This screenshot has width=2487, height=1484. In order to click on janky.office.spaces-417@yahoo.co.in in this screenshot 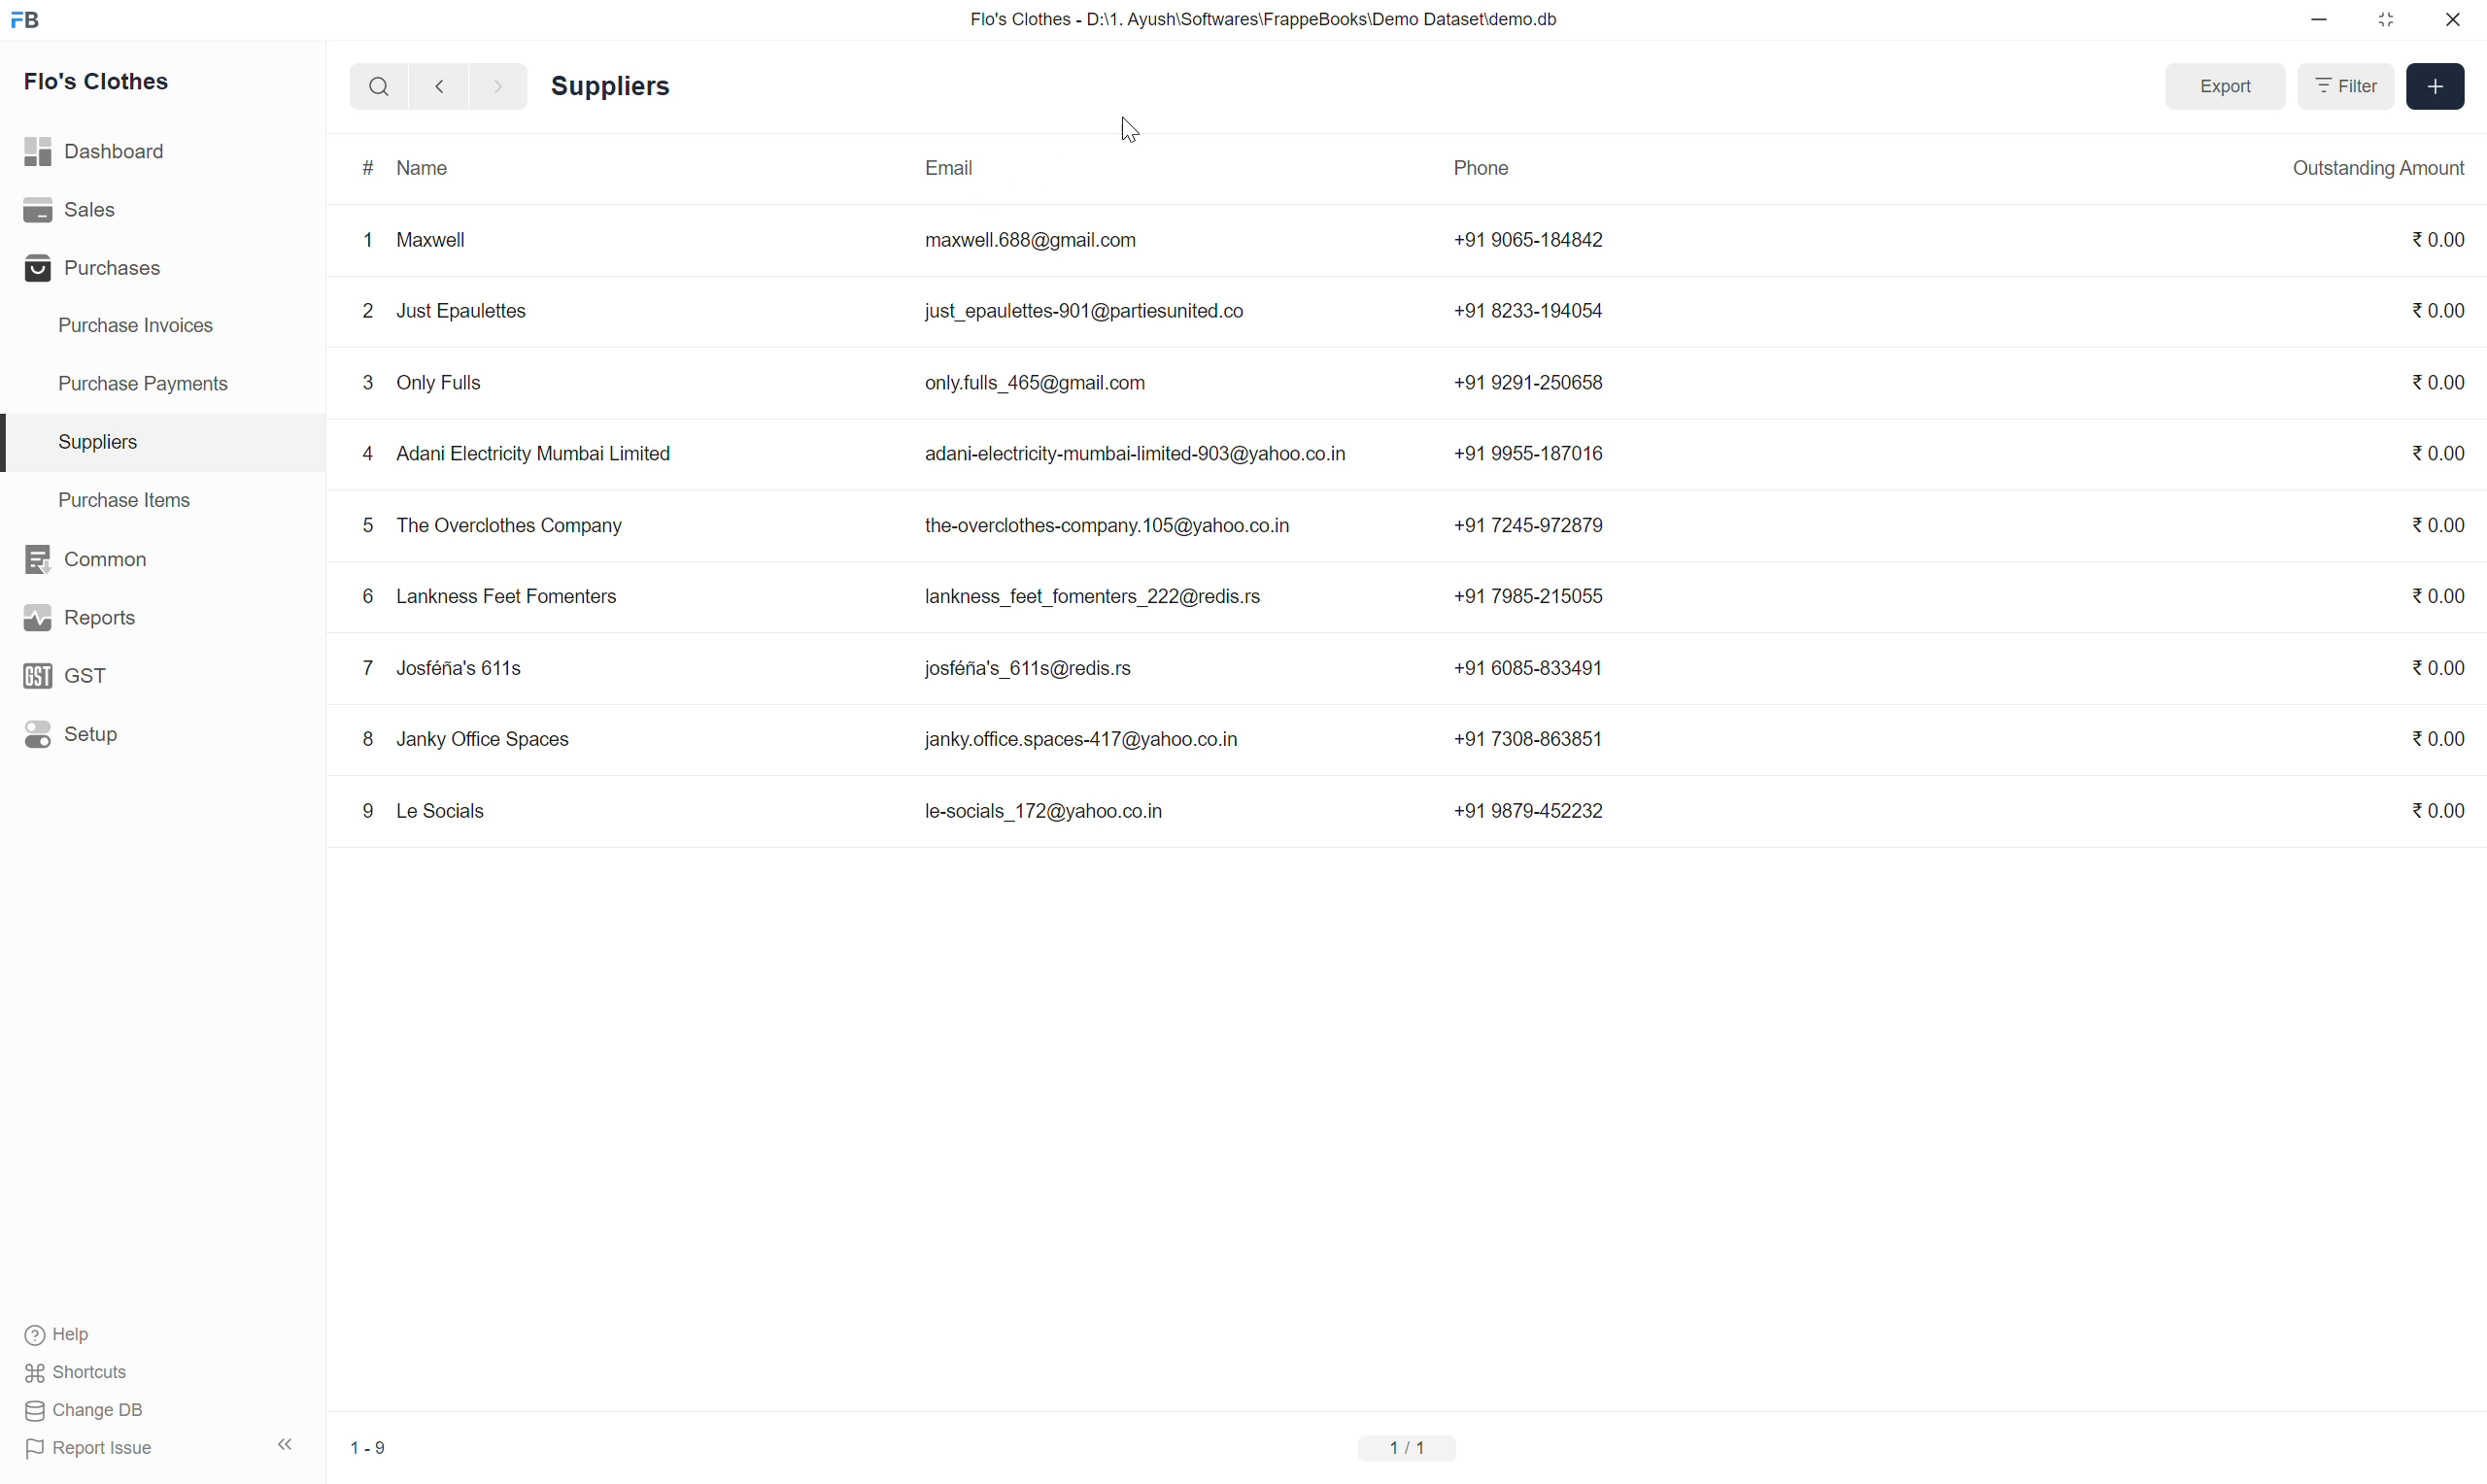, I will do `click(1081, 740)`.